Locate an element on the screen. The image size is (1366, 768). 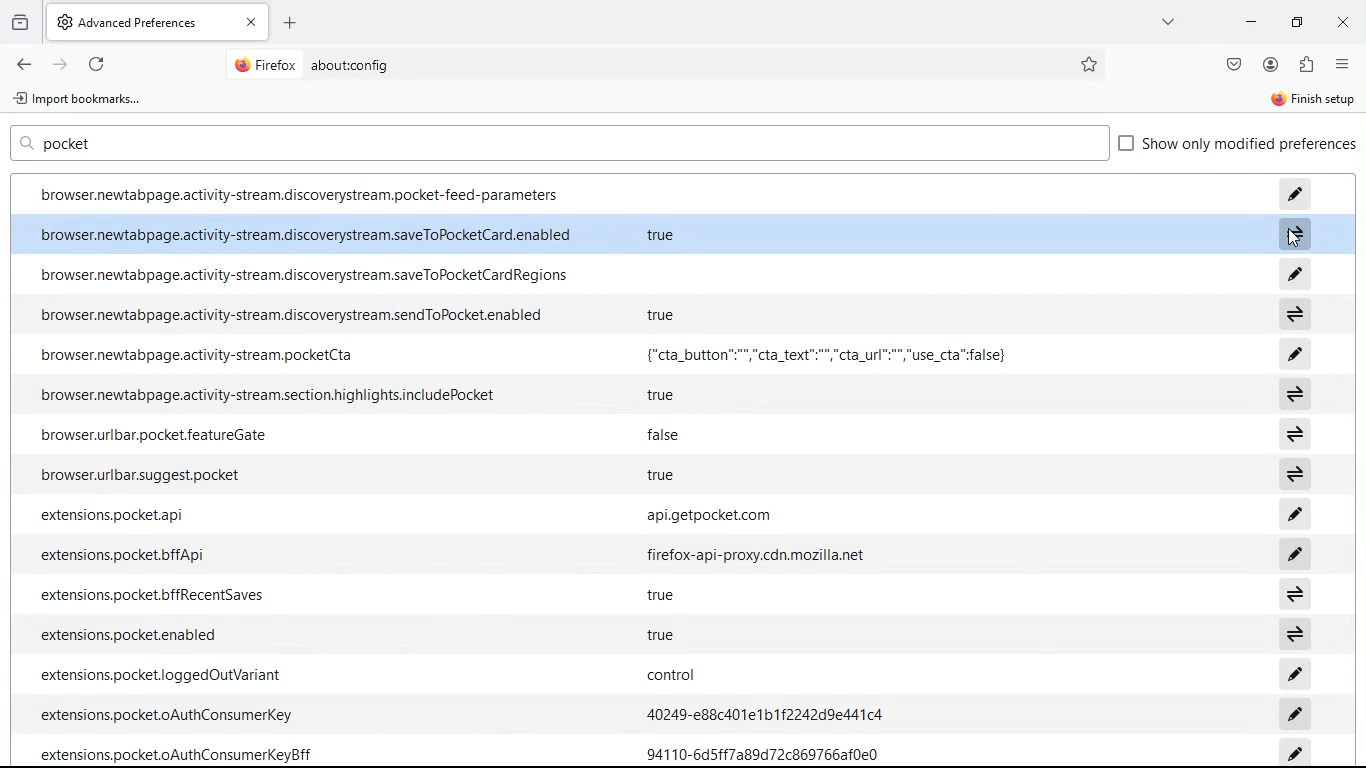
options is located at coordinates (1343, 67).